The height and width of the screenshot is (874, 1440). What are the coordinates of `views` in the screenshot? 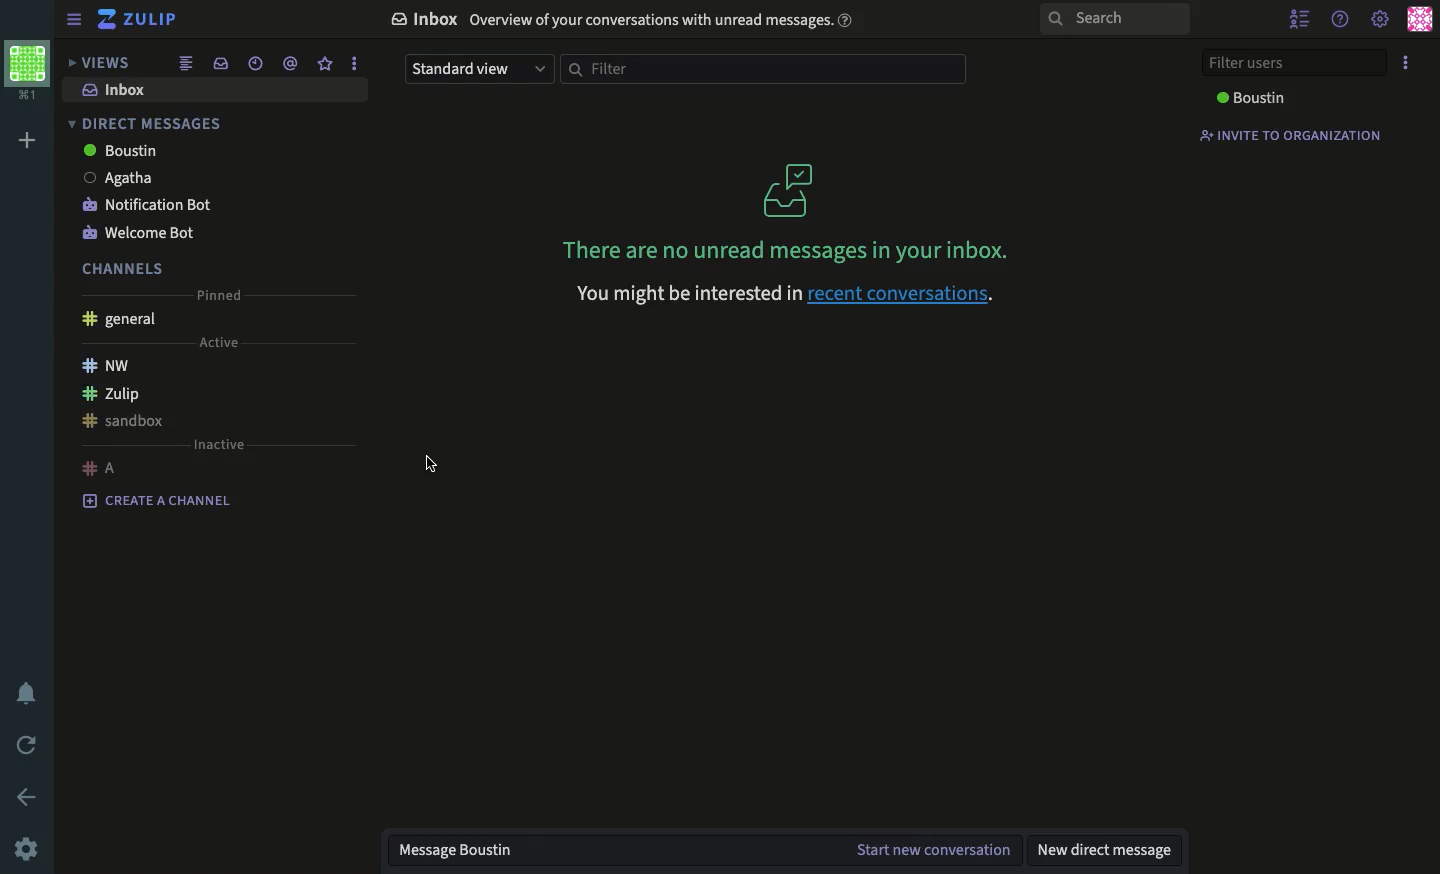 It's located at (103, 64).